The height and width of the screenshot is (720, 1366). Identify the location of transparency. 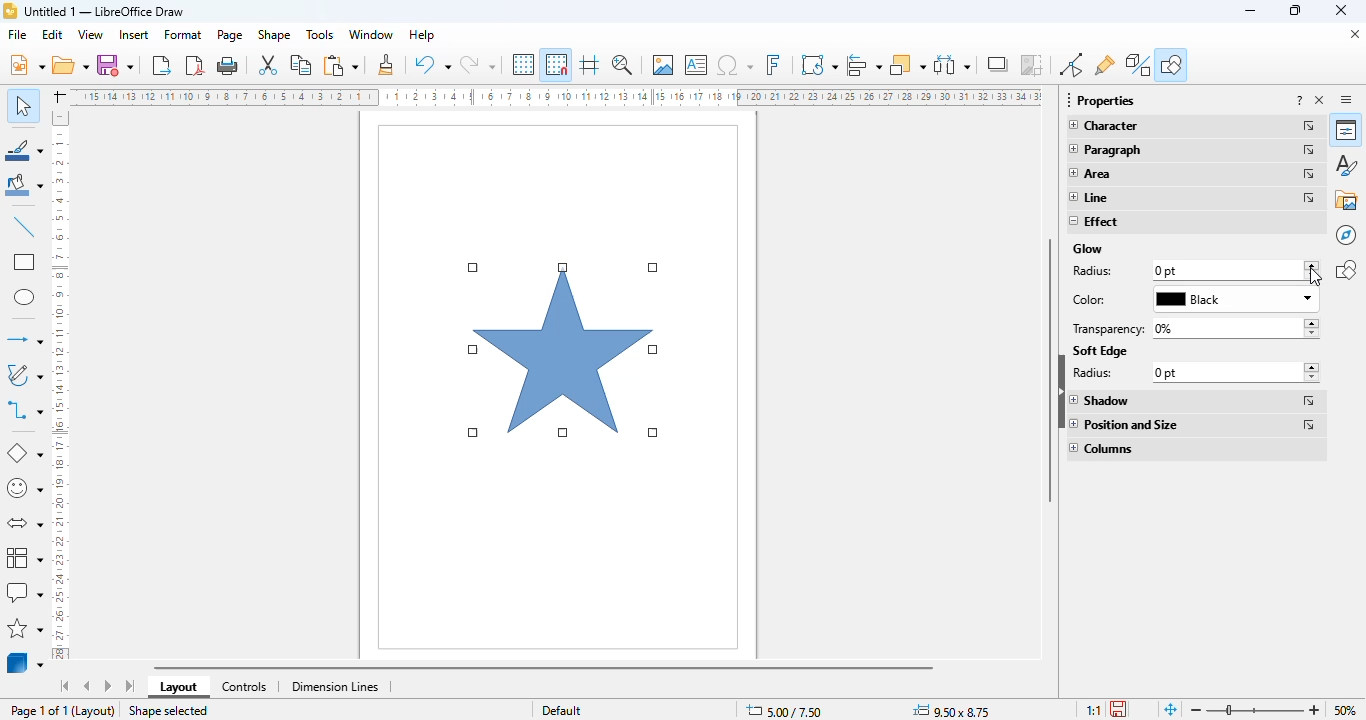
(1107, 328).